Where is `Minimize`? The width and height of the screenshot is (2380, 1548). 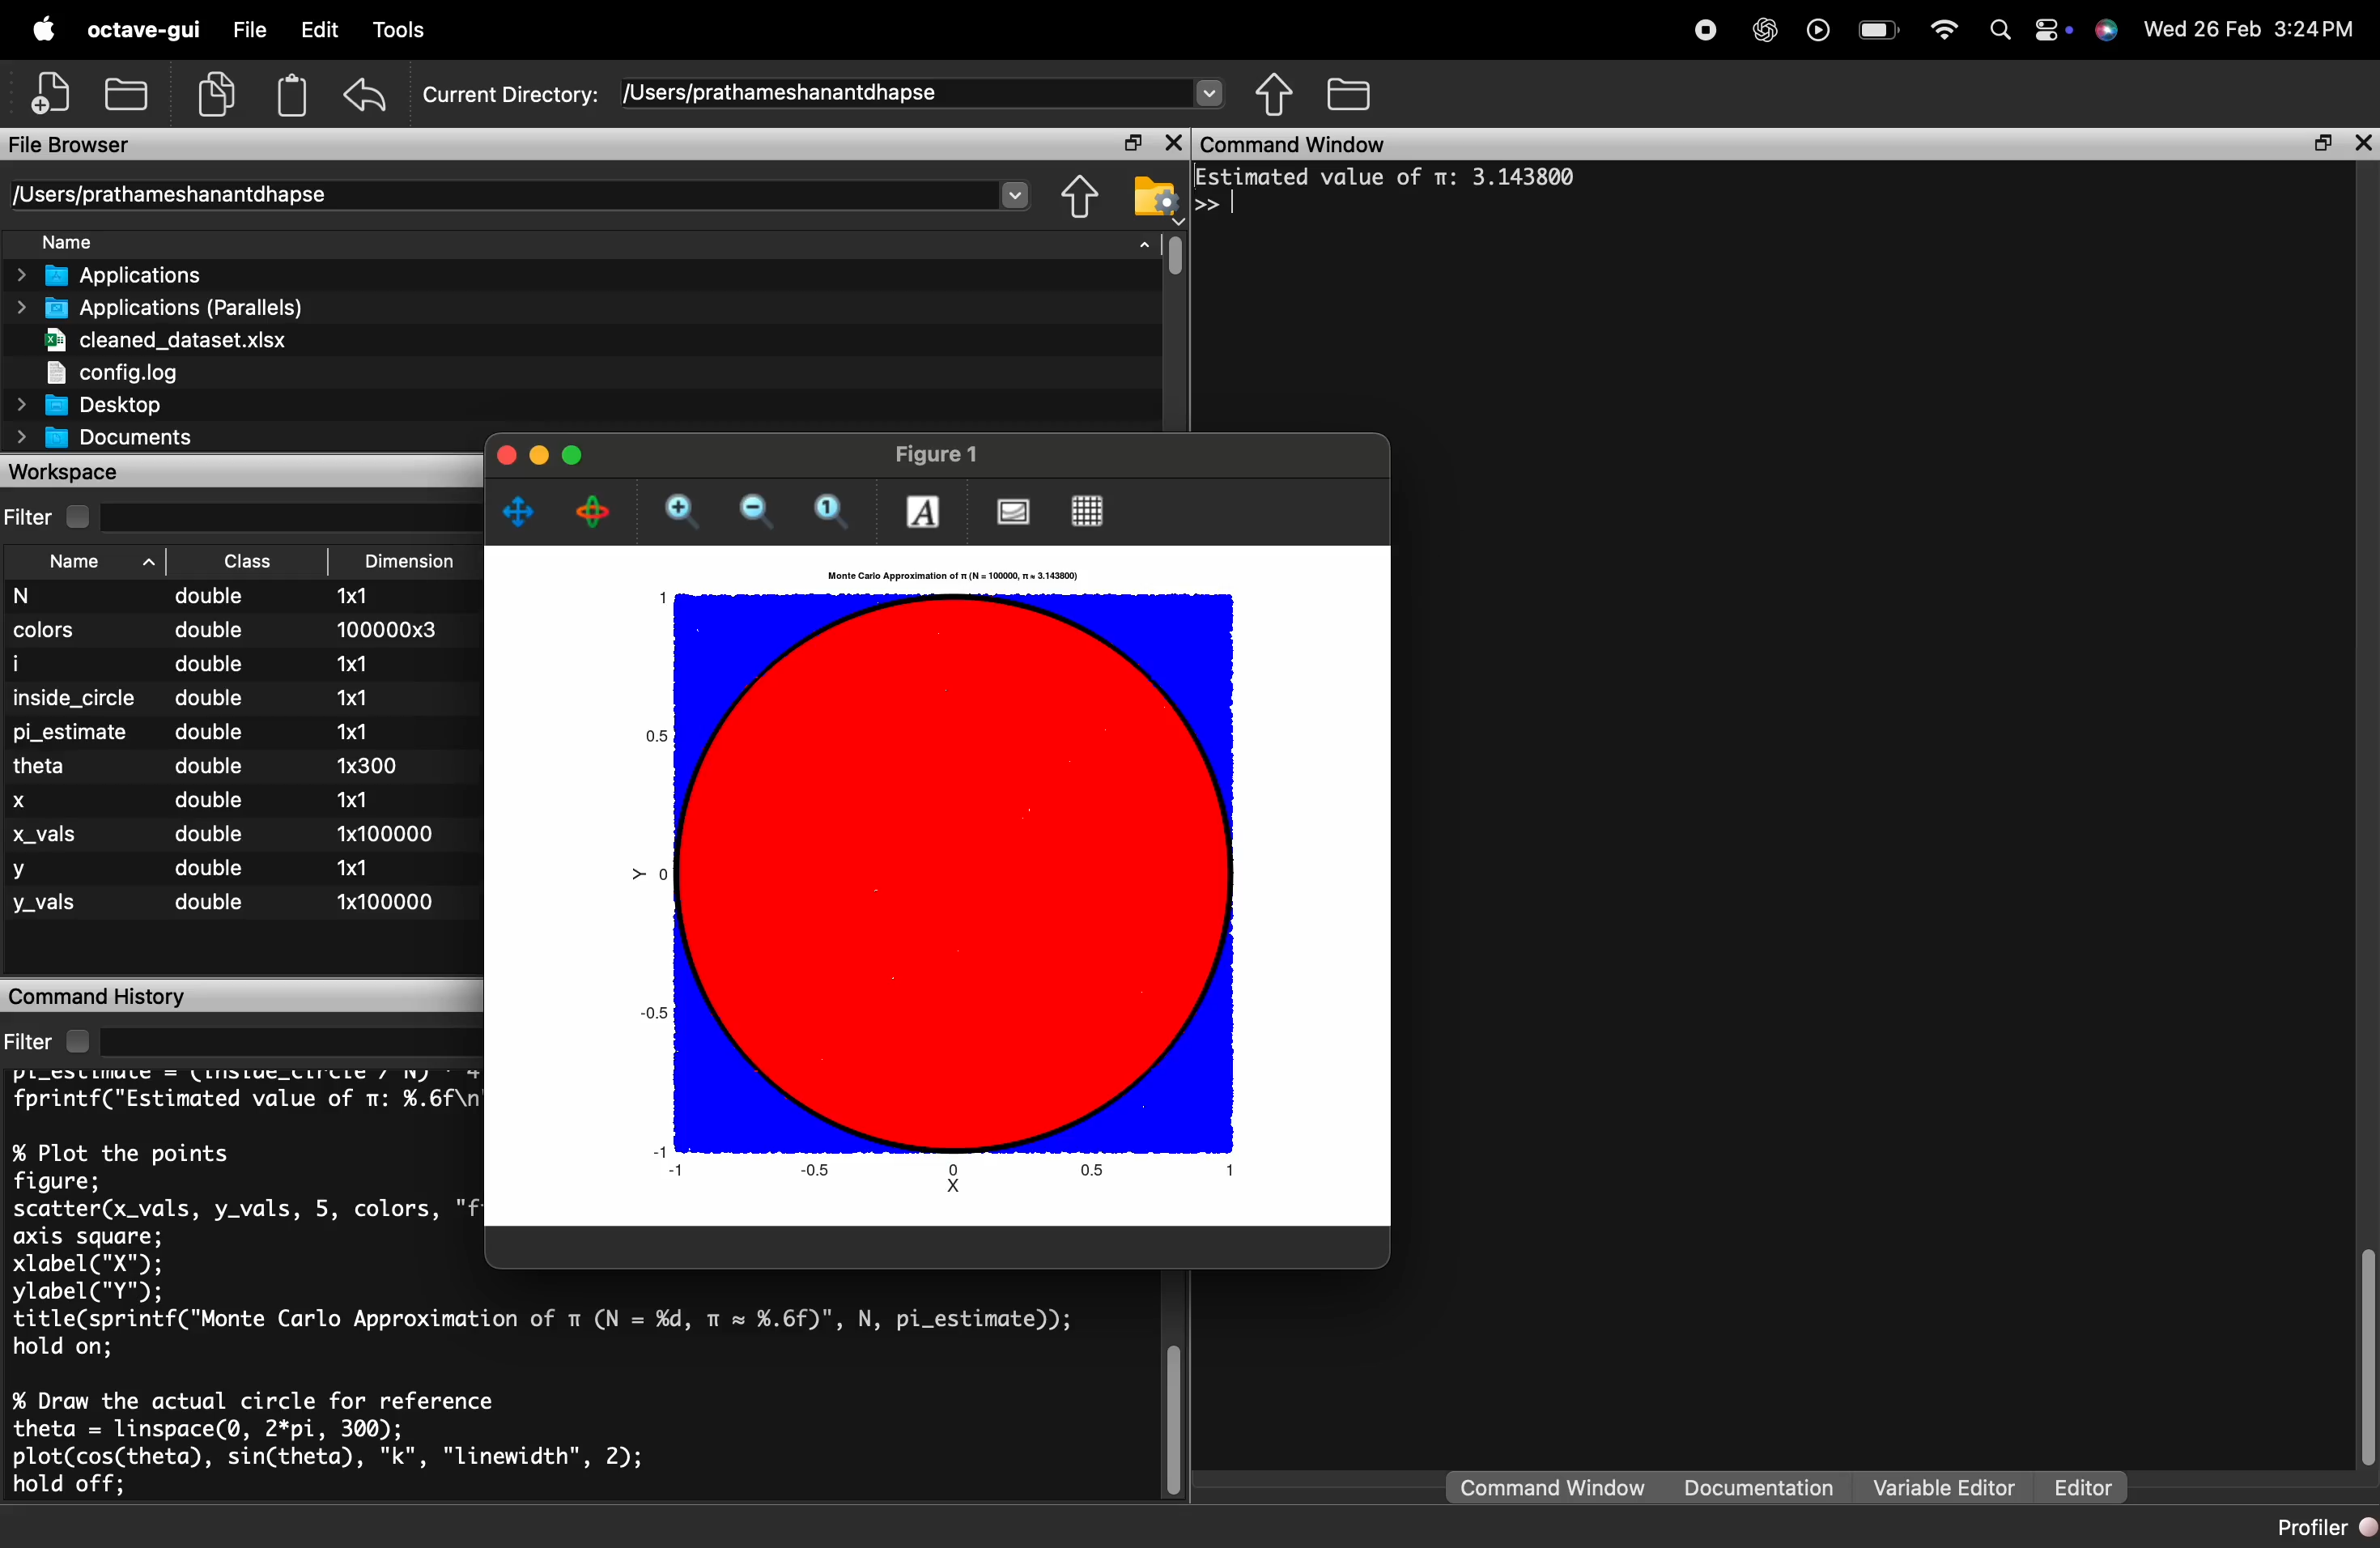 Minimize is located at coordinates (541, 455).